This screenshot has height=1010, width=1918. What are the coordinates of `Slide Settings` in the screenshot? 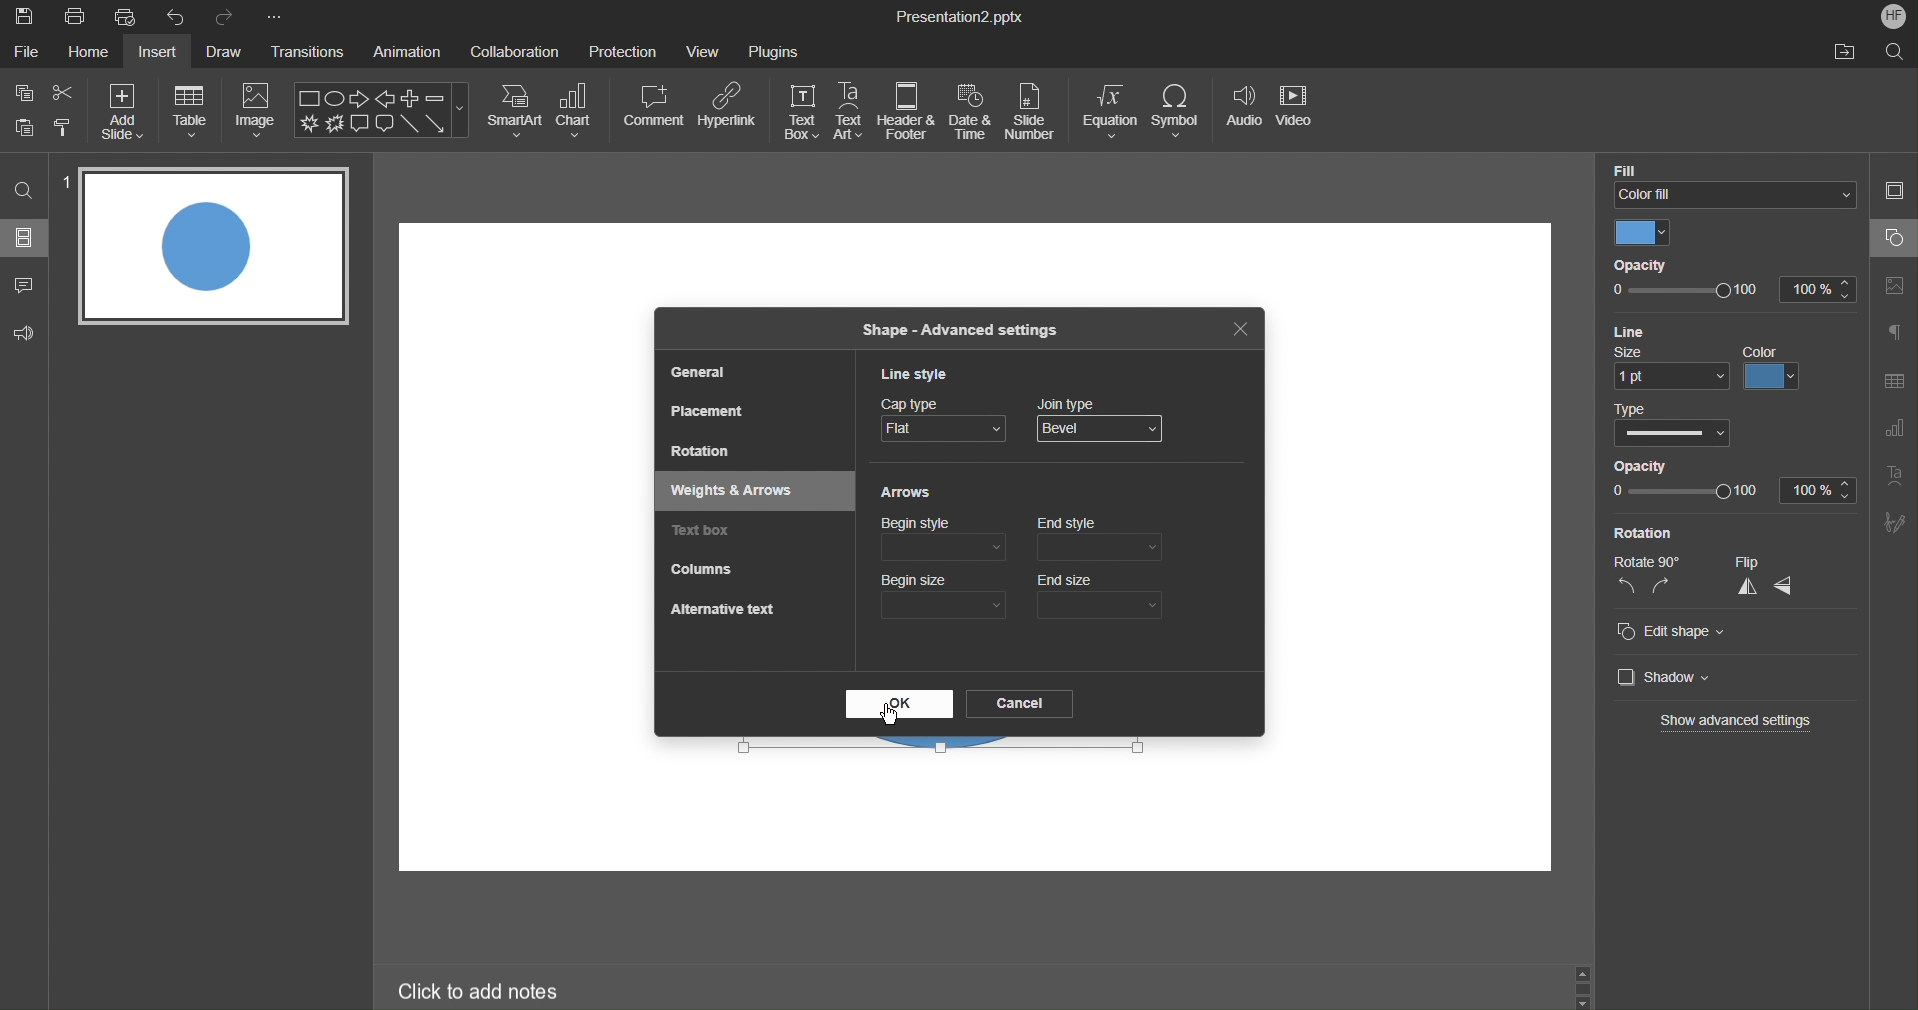 It's located at (1894, 194).